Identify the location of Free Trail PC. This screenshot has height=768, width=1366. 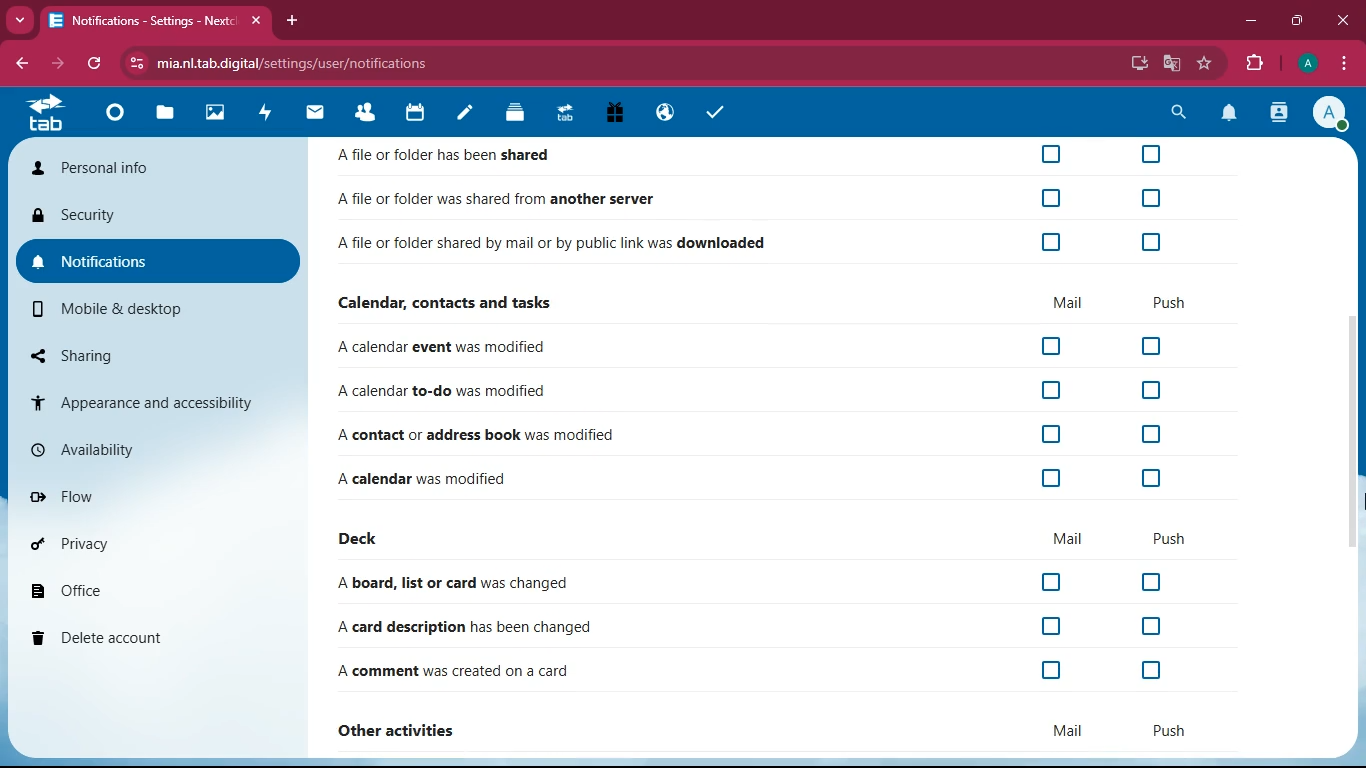
(614, 114).